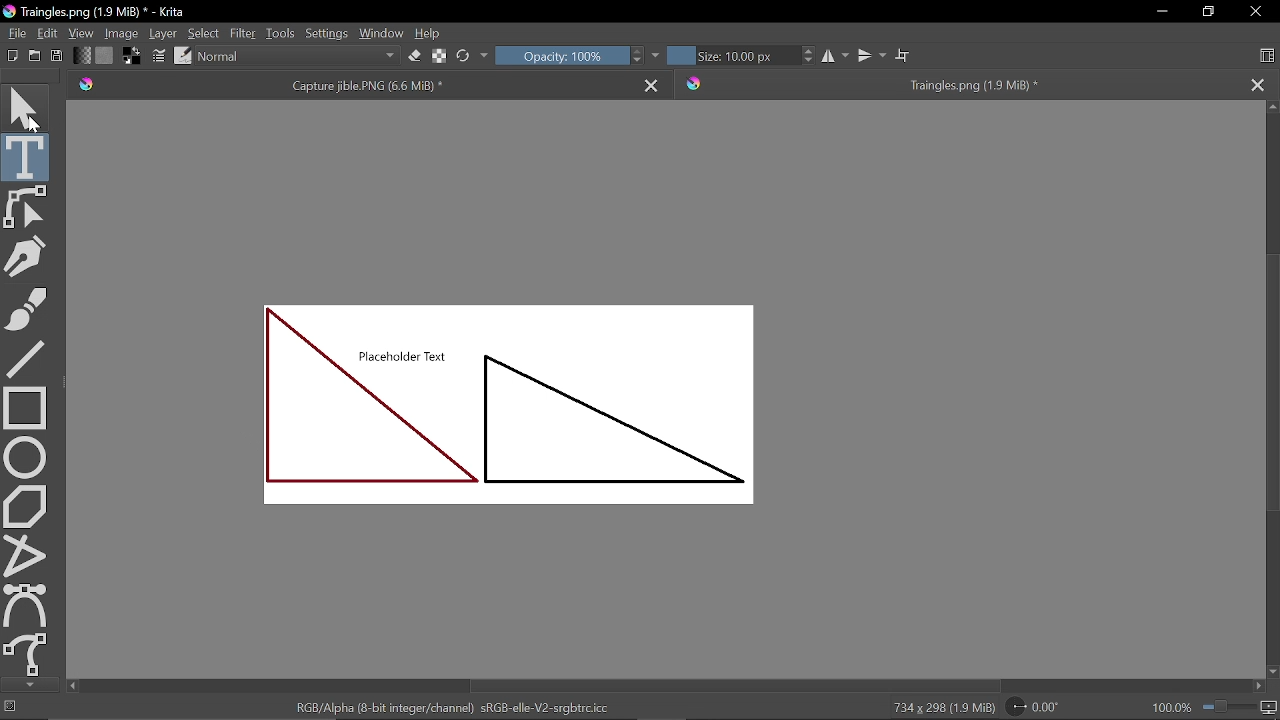 The image size is (1280, 720). I want to click on Horizontal mirror, so click(836, 57).